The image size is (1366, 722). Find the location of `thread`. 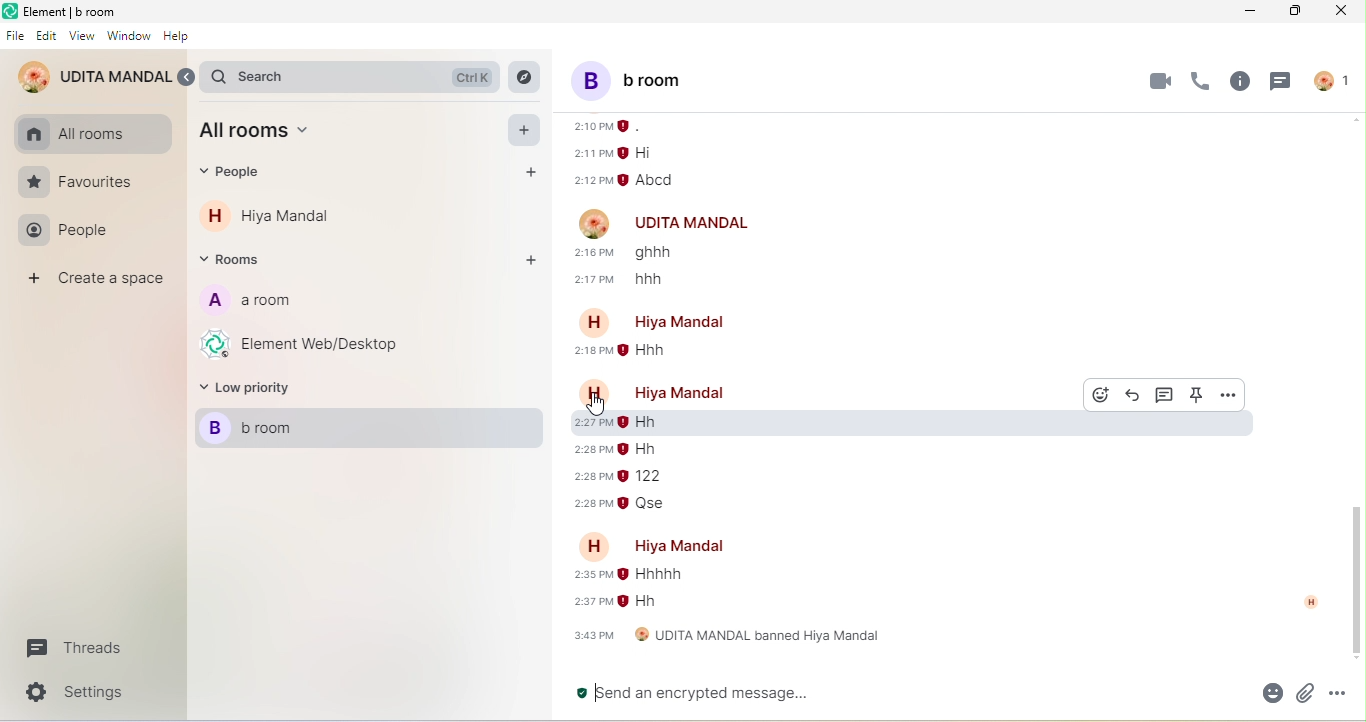

thread is located at coordinates (1162, 395).